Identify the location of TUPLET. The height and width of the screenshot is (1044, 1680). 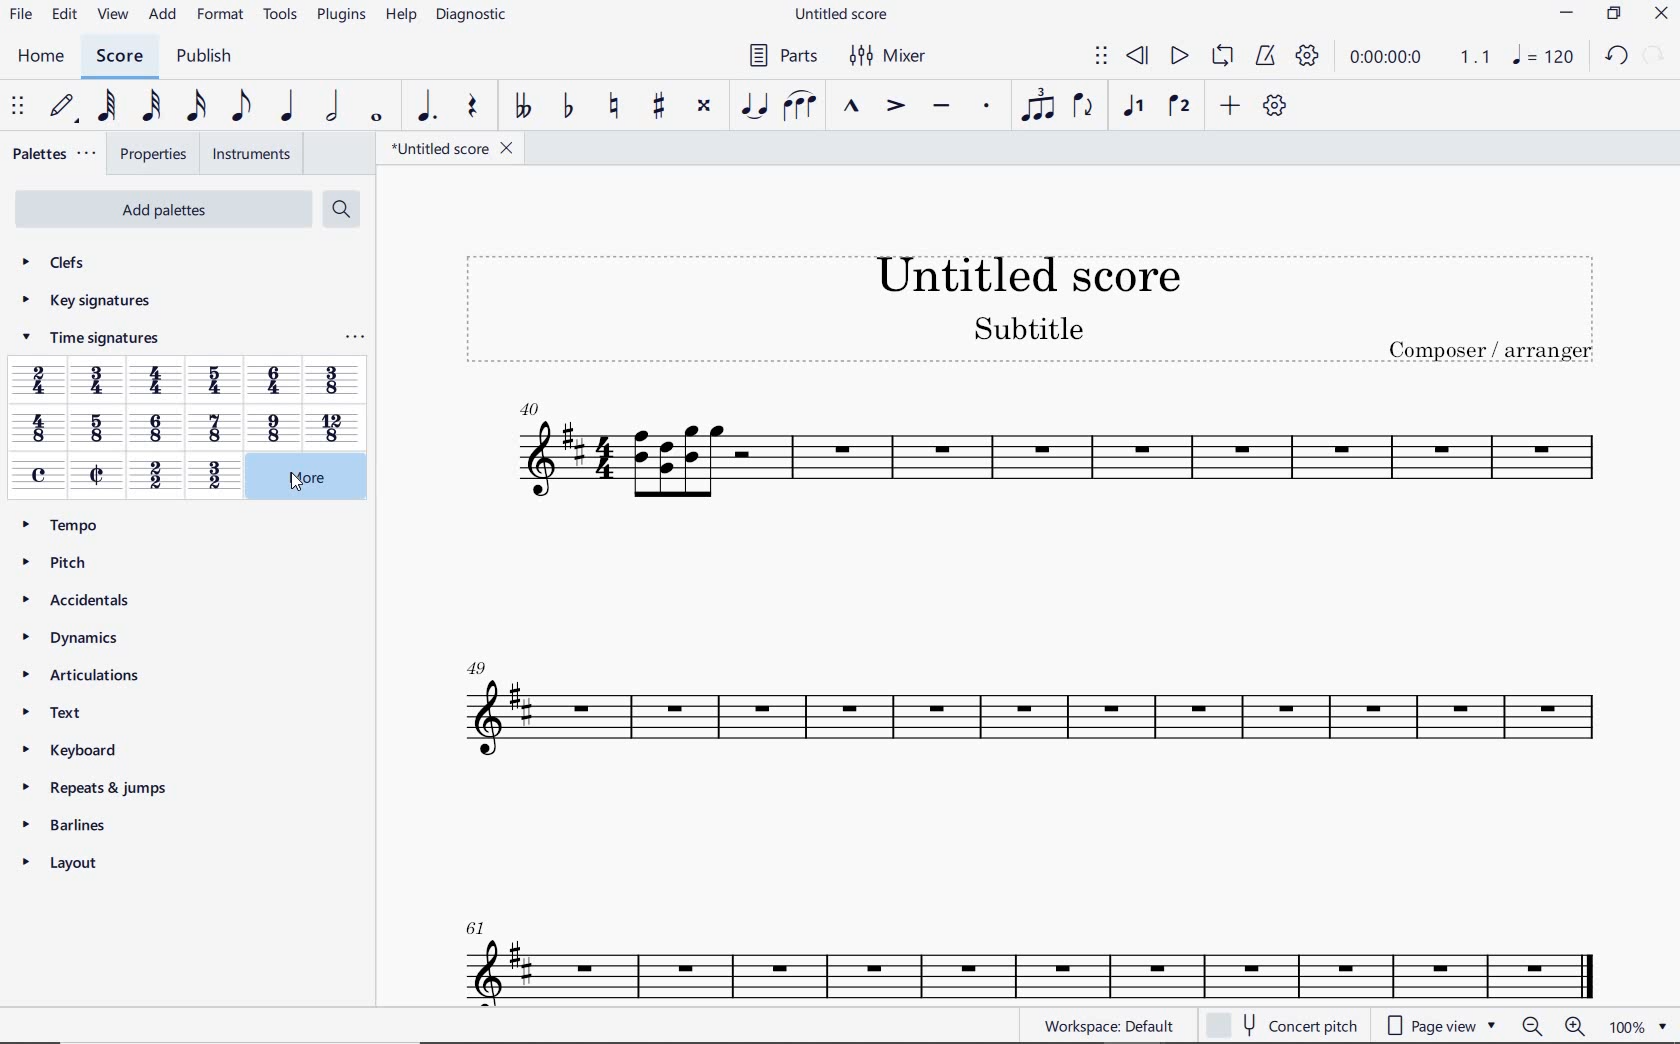
(1036, 107).